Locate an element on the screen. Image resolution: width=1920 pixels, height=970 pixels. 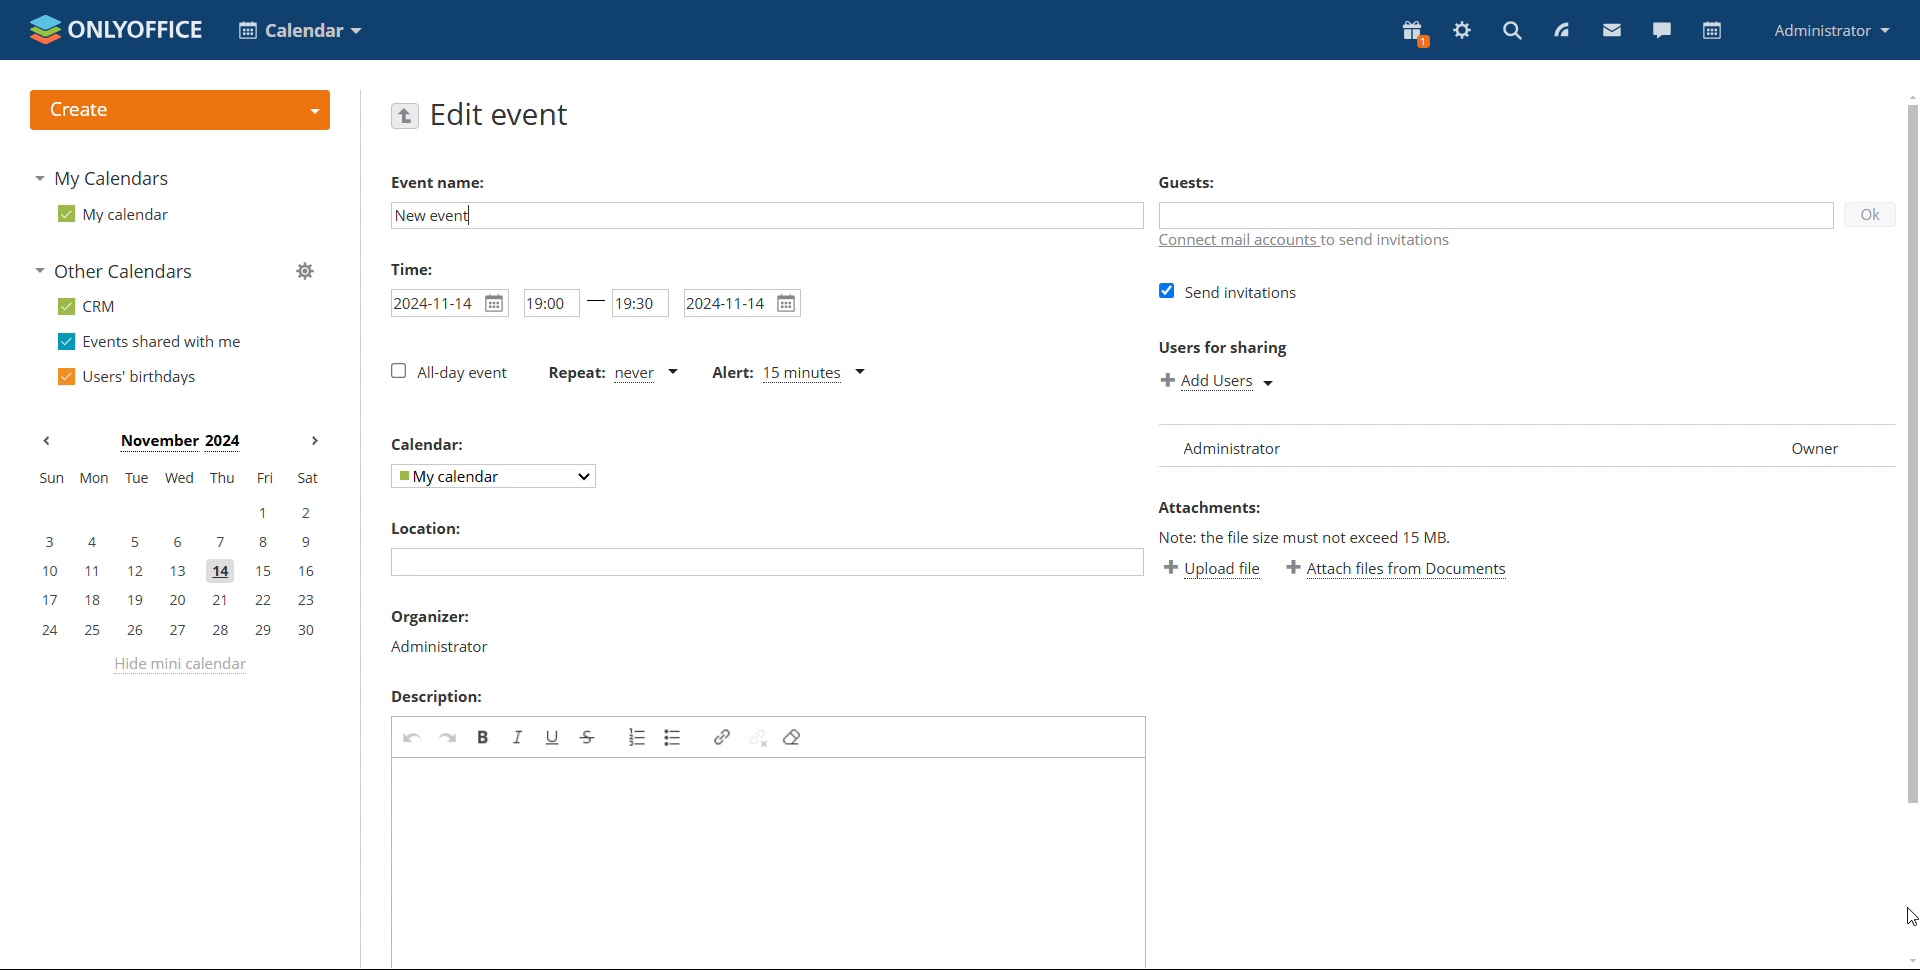
my calendar is located at coordinates (114, 214).